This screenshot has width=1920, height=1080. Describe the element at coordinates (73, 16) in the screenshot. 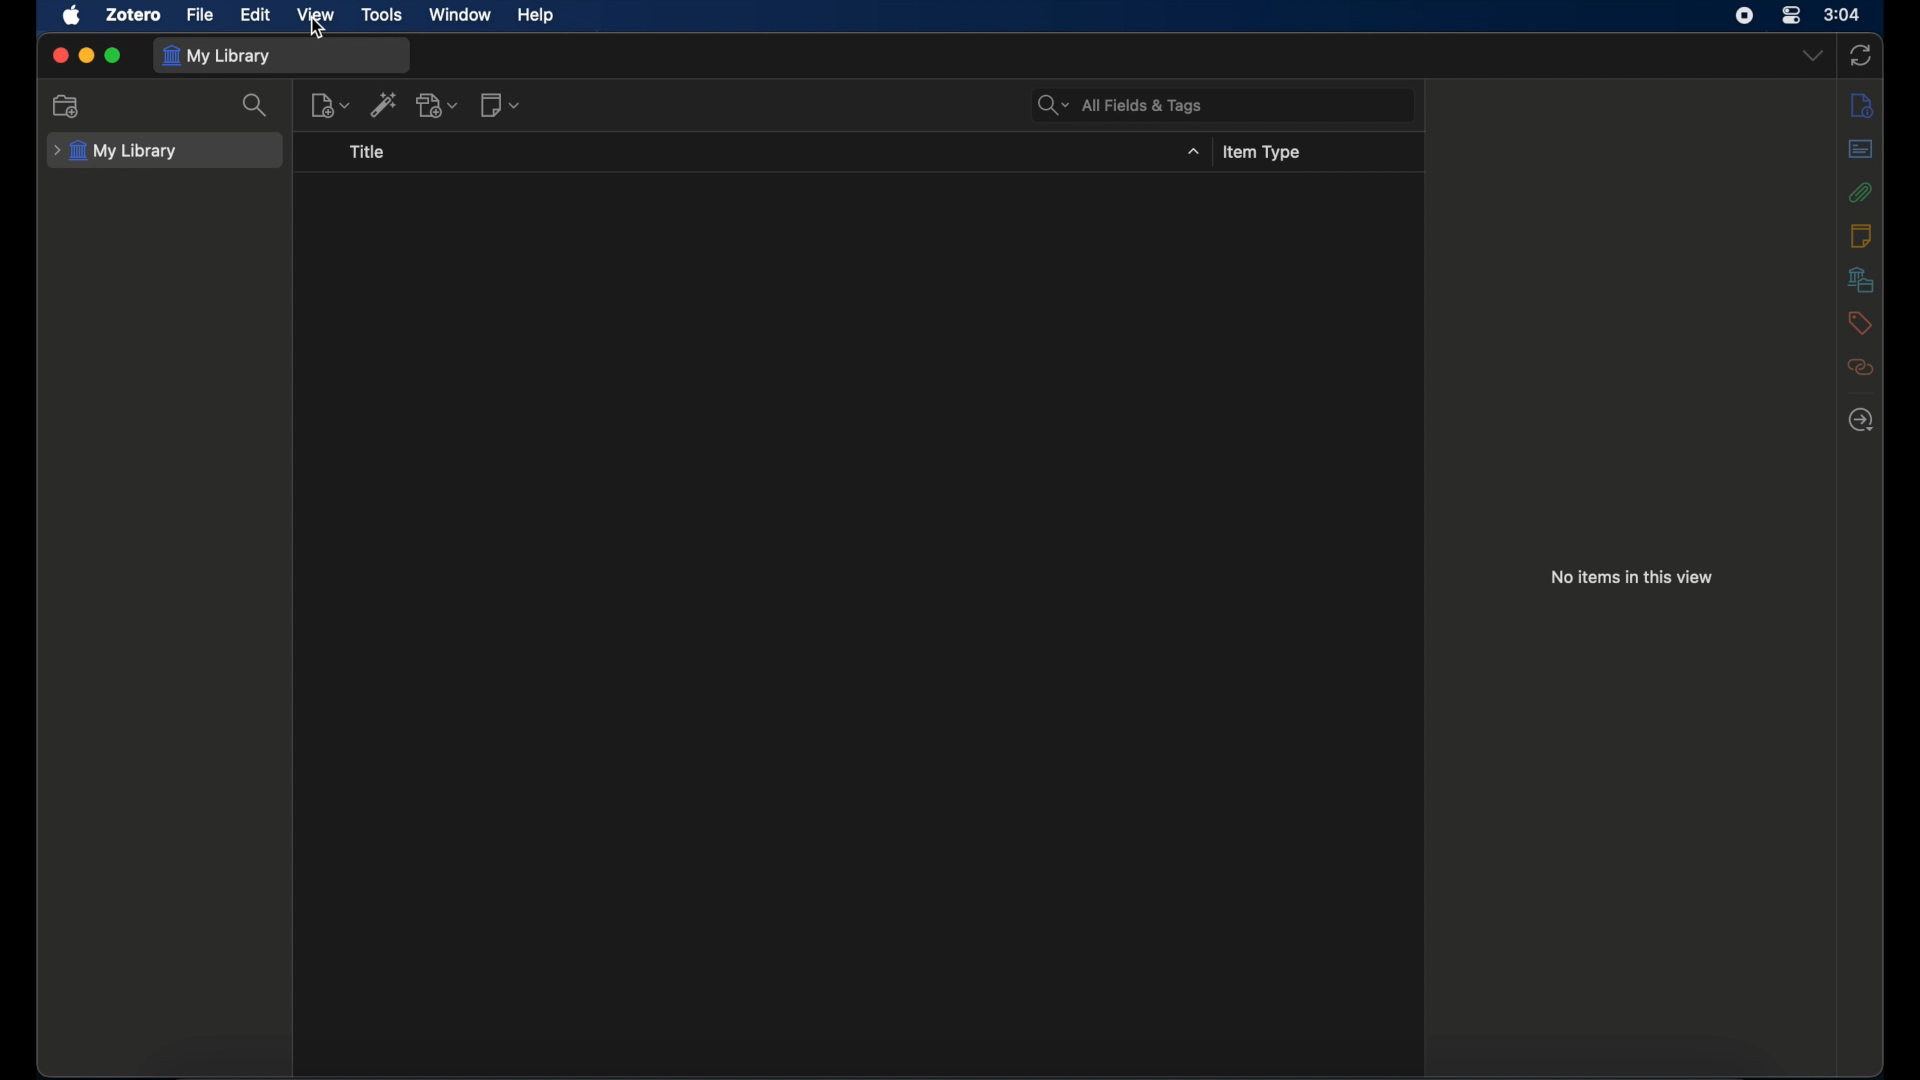

I see `apple icon` at that location.